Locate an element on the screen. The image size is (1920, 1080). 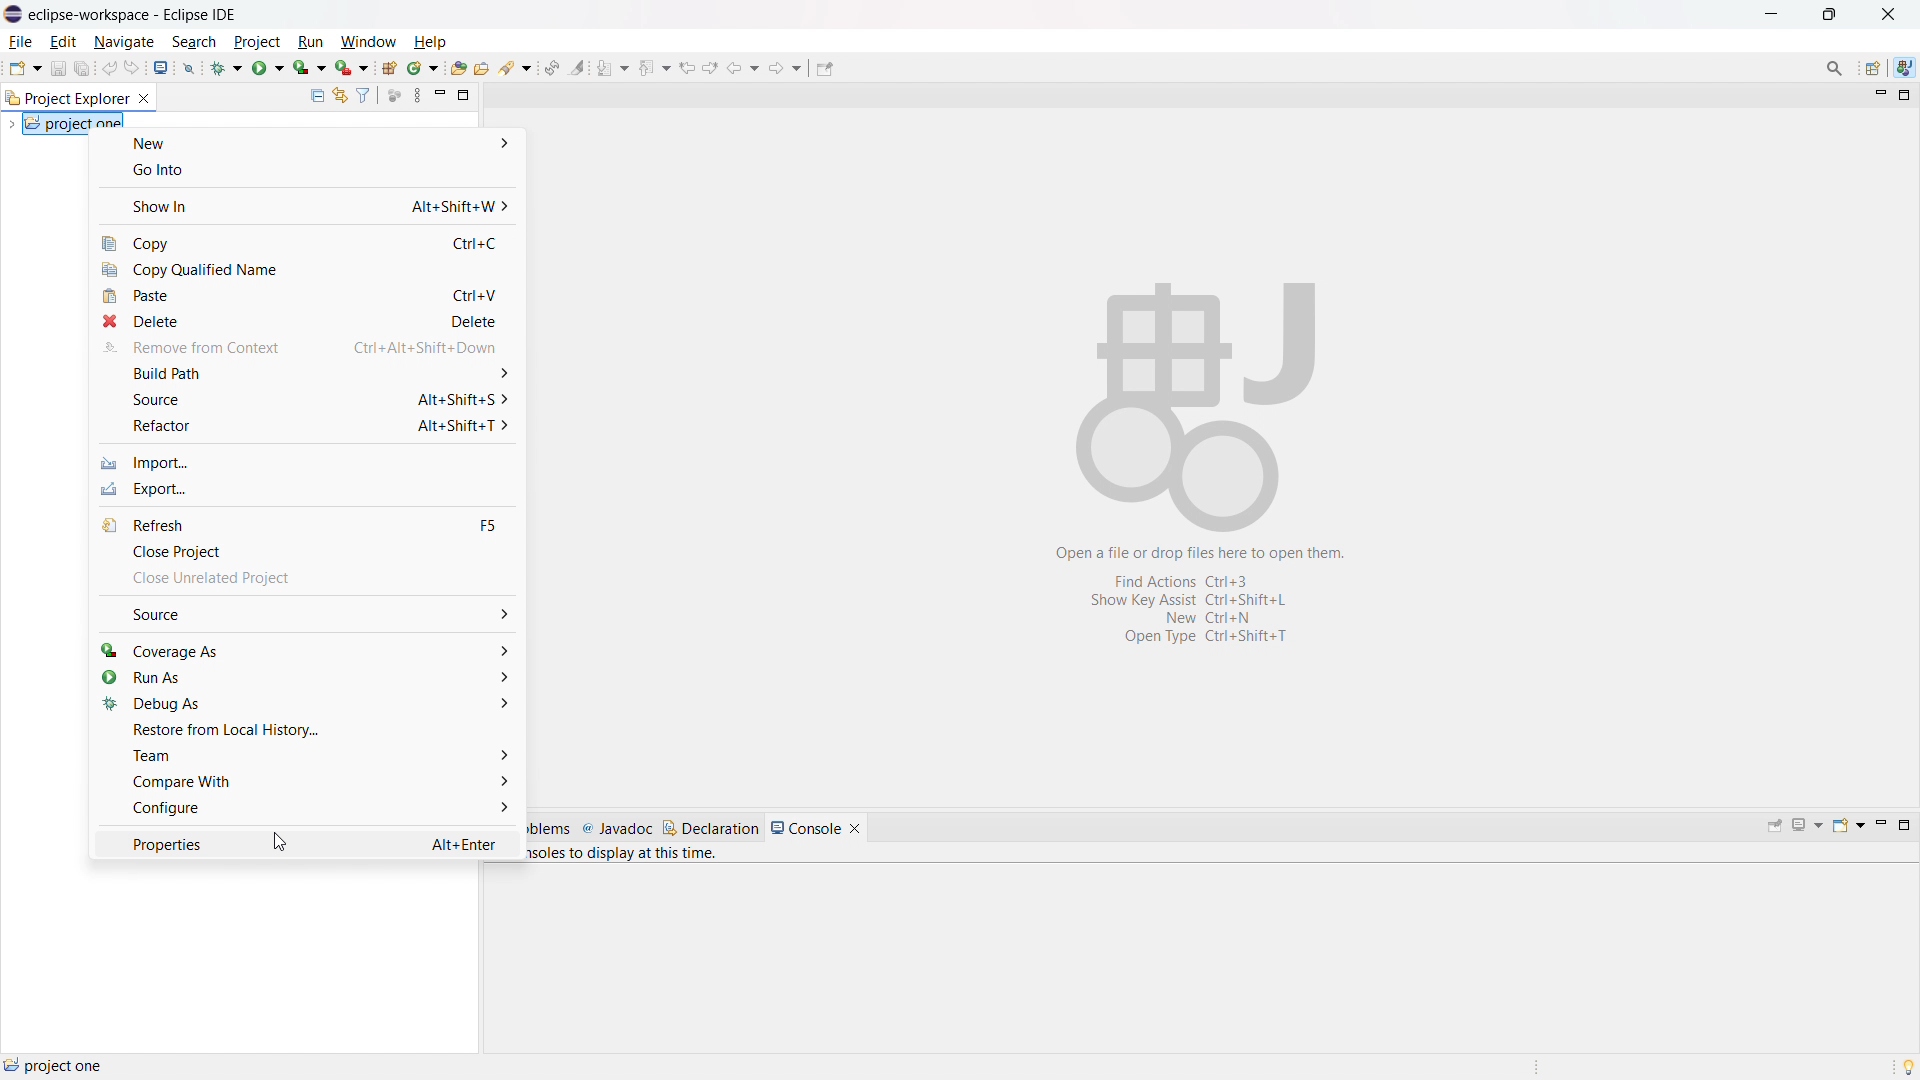
java is located at coordinates (1904, 68).